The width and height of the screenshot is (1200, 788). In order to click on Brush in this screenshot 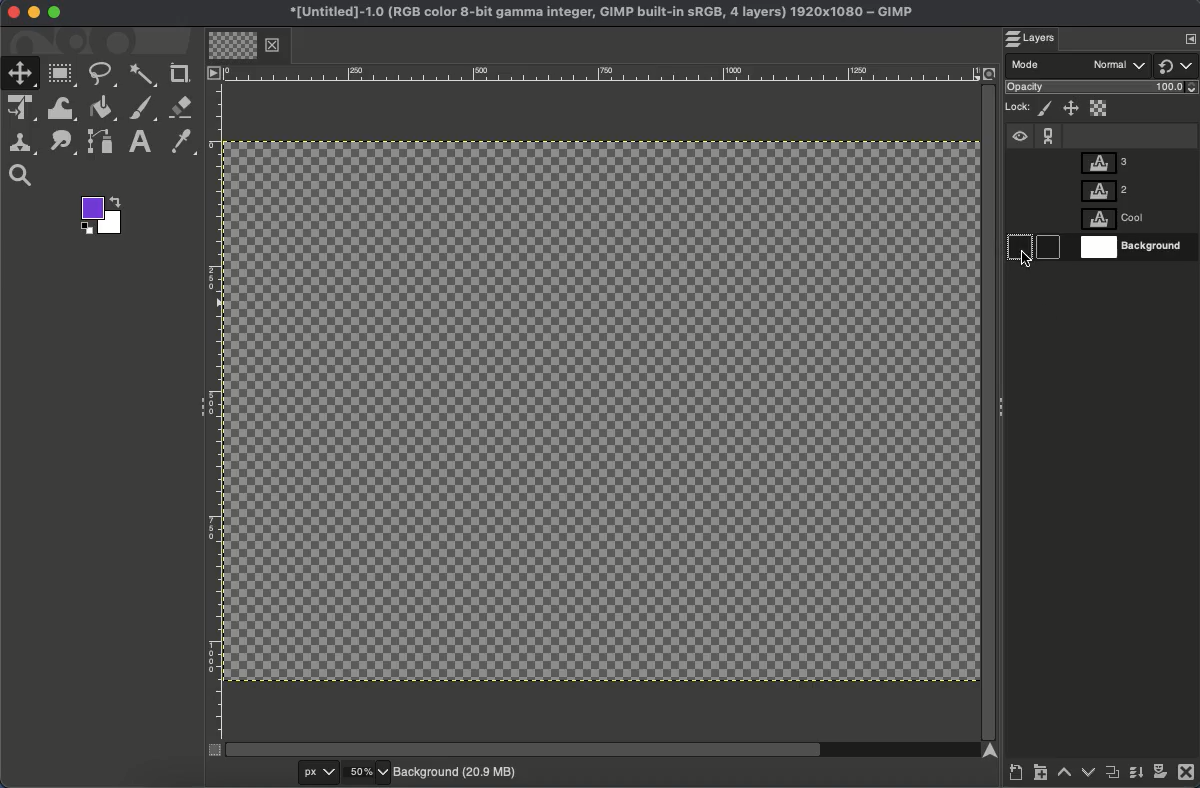, I will do `click(143, 109)`.